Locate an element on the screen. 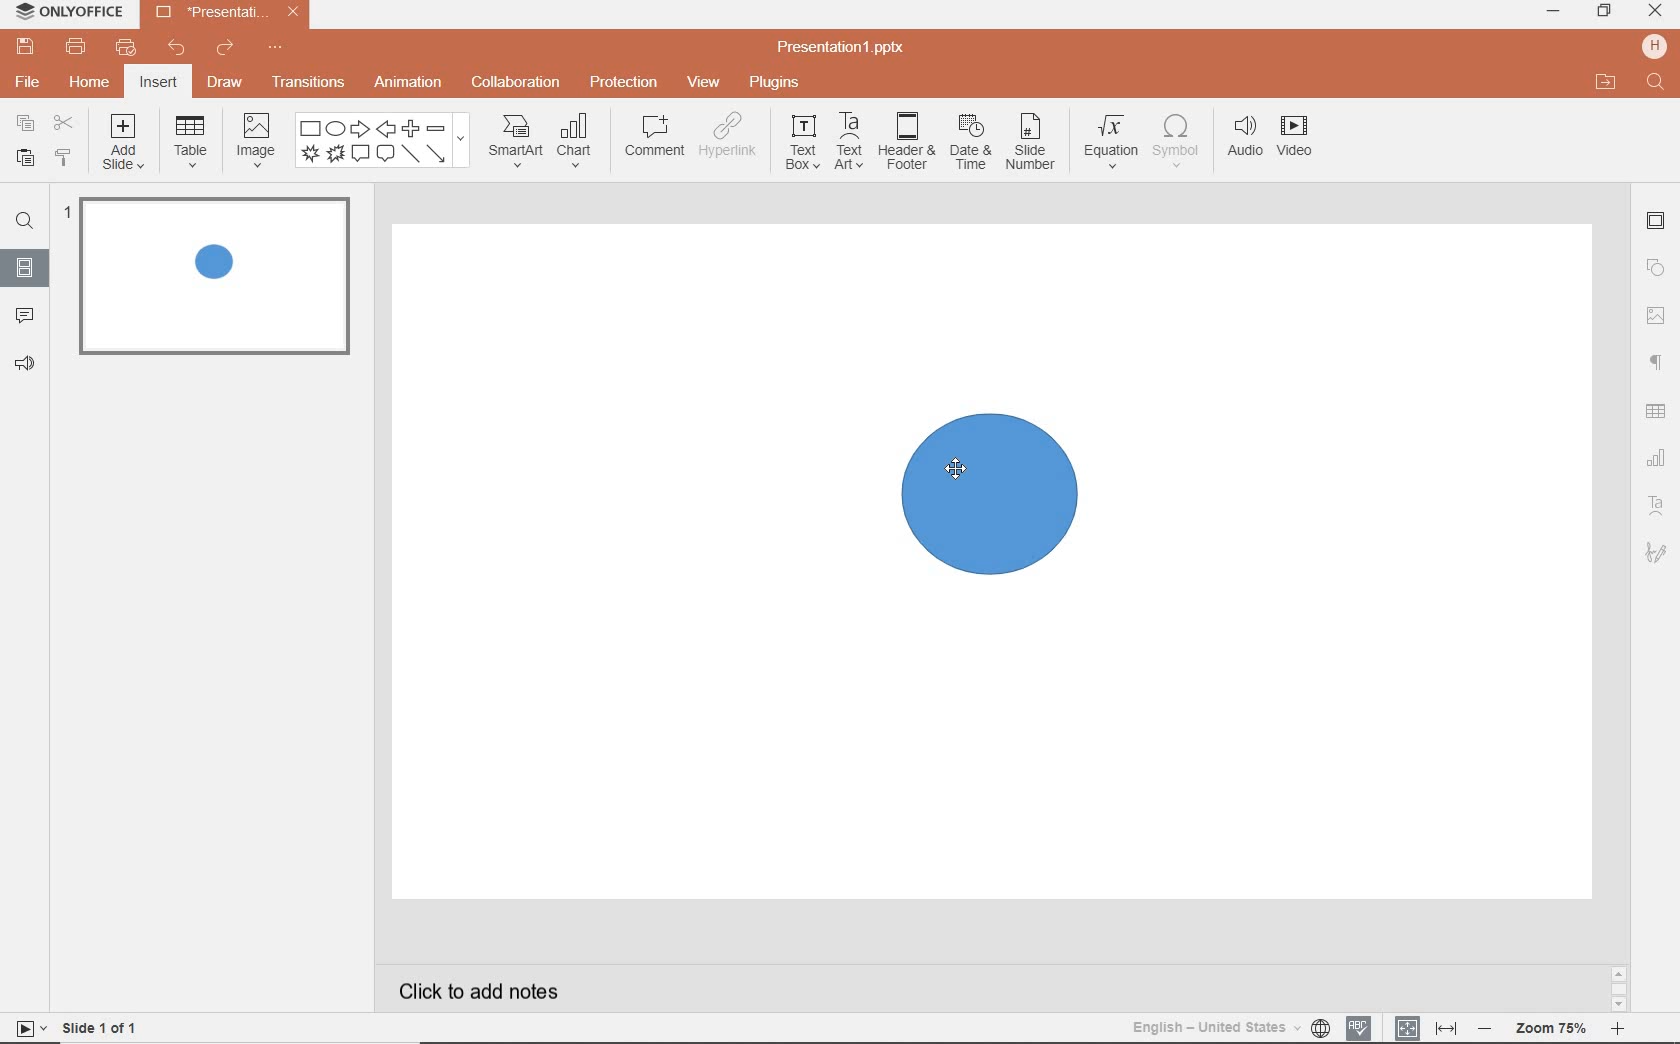 The image size is (1680, 1044). shapes is located at coordinates (1655, 267).